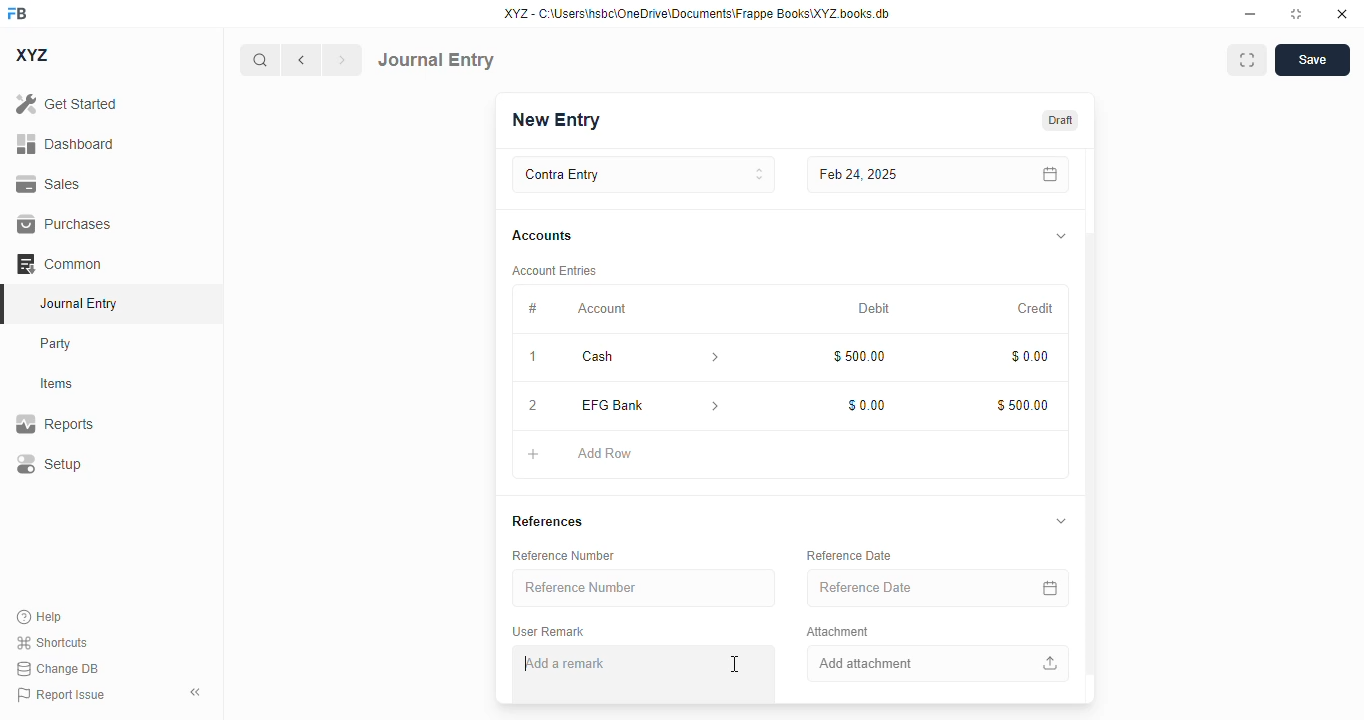  What do you see at coordinates (1046, 175) in the screenshot?
I see `calendar icon` at bounding box center [1046, 175].